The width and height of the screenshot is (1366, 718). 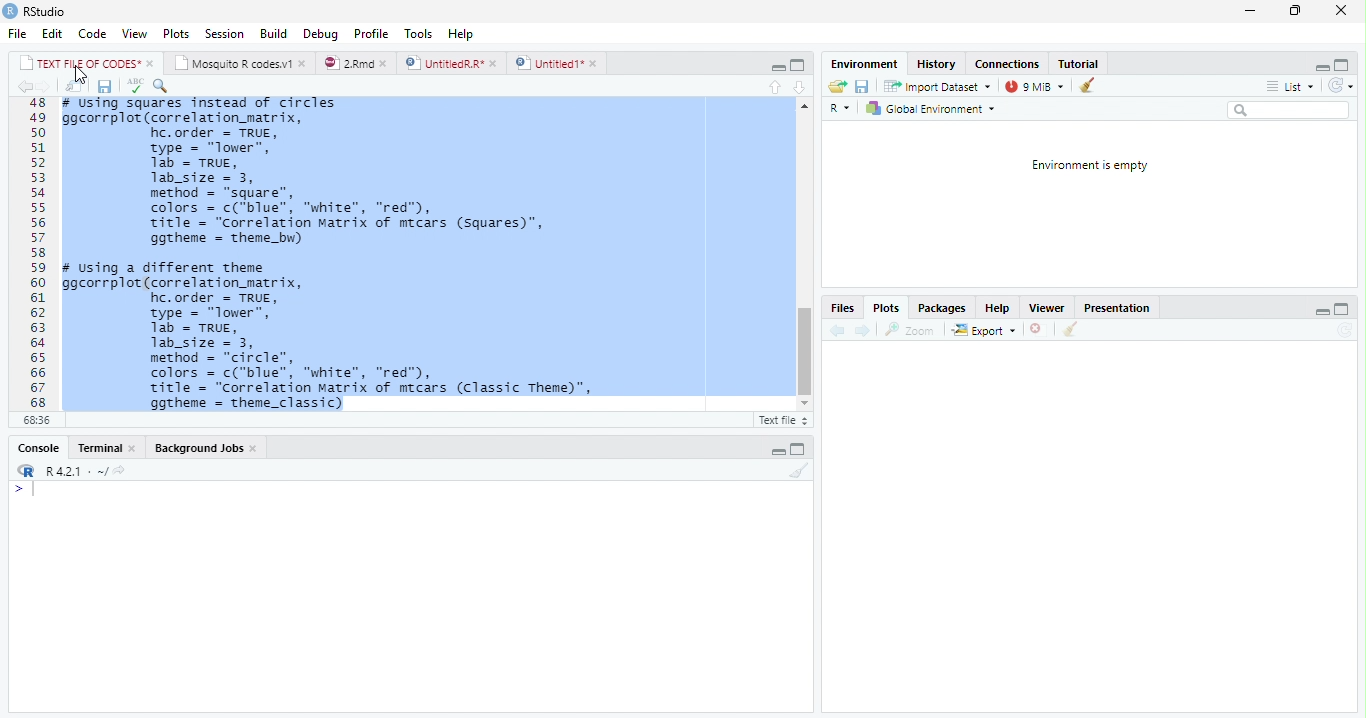 What do you see at coordinates (53, 34) in the screenshot?
I see `Edit` at bounding box center [53, 34].